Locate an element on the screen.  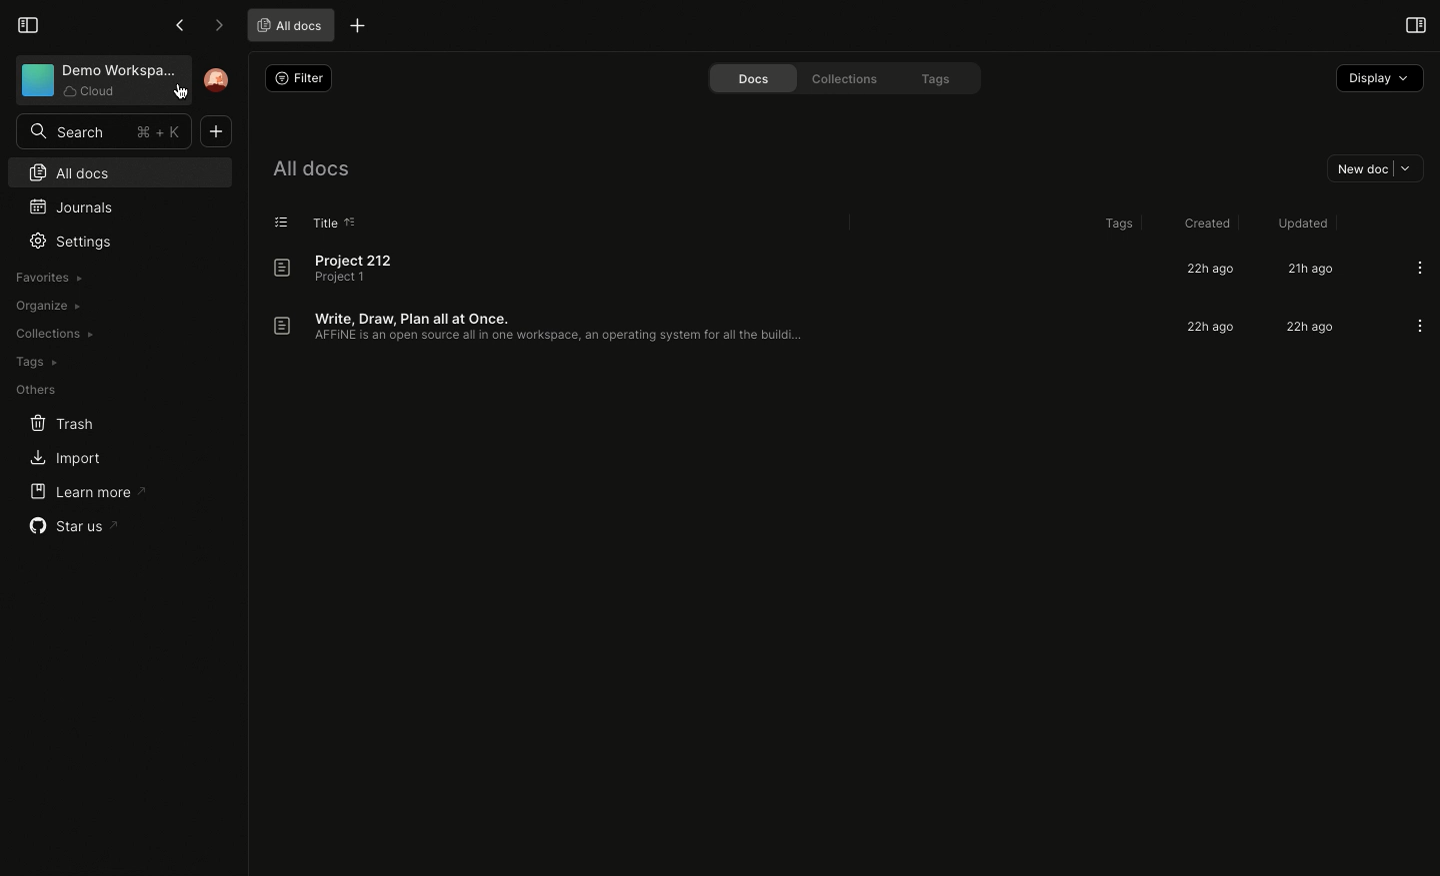
Tags is located at coordinates (35, 362).